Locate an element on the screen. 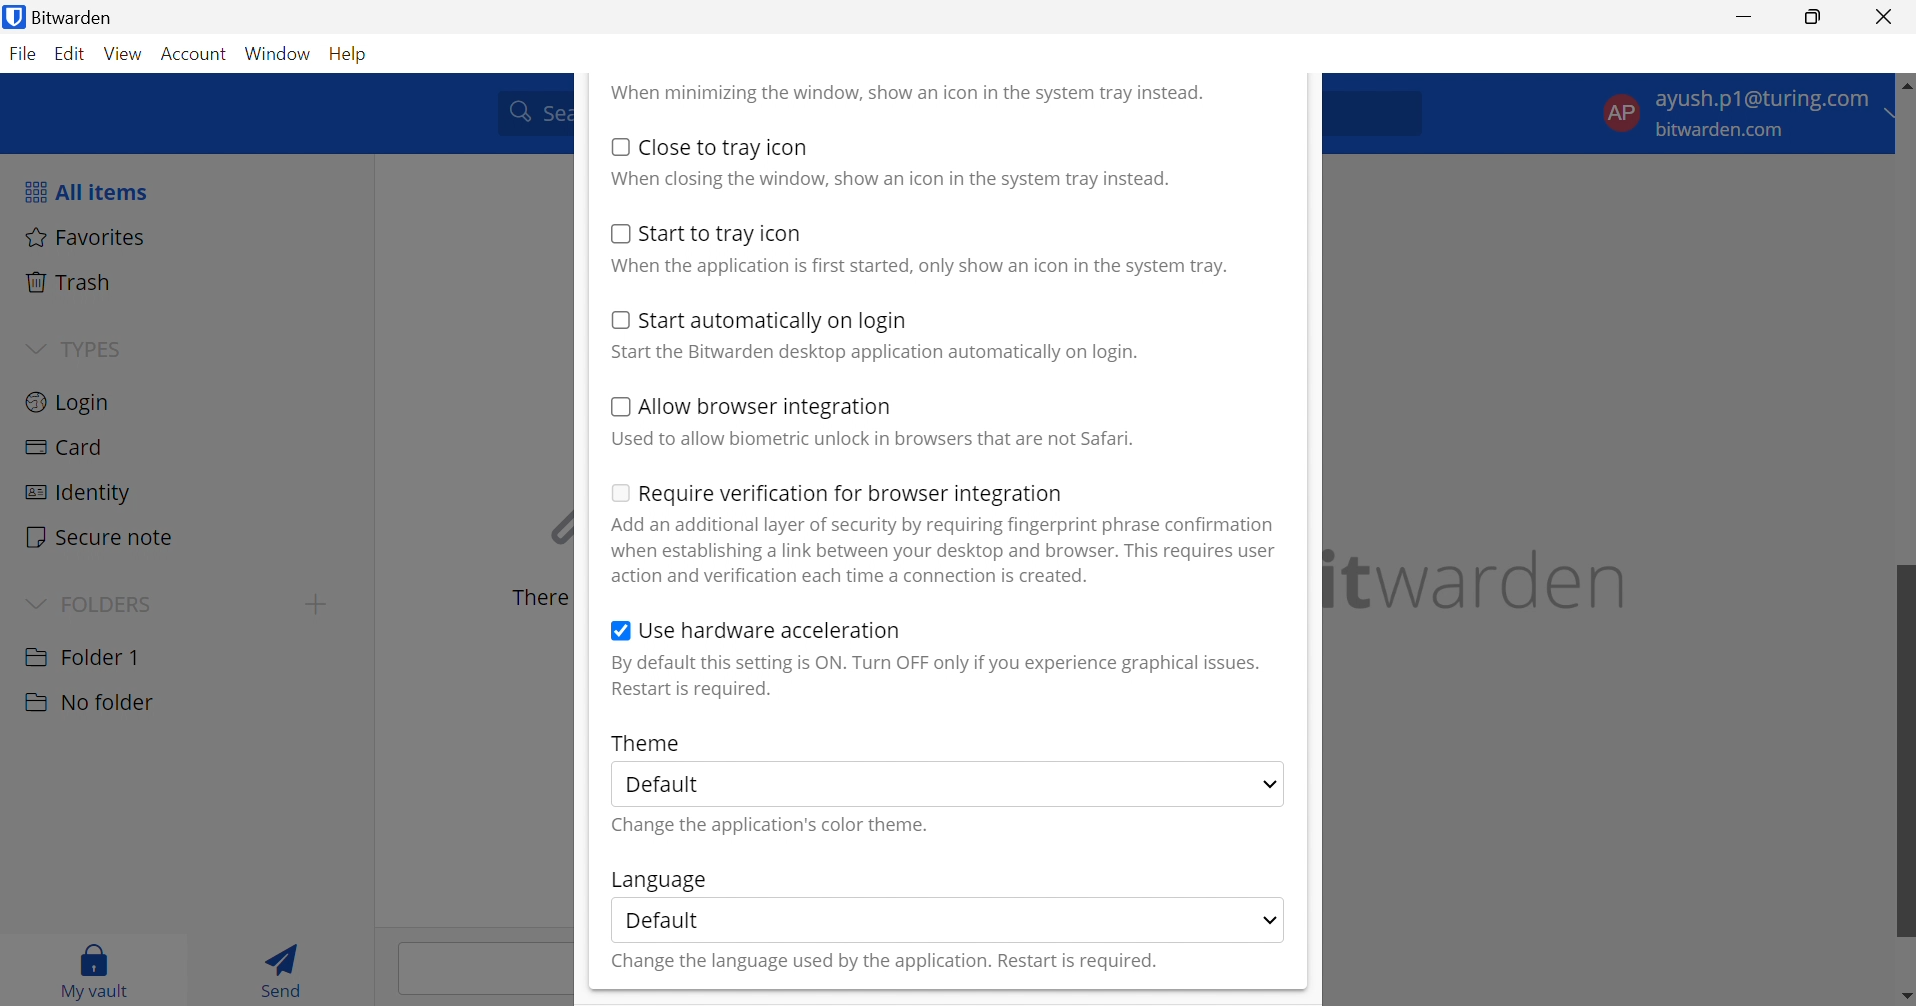  Identity is located at coordinates (76, 493).